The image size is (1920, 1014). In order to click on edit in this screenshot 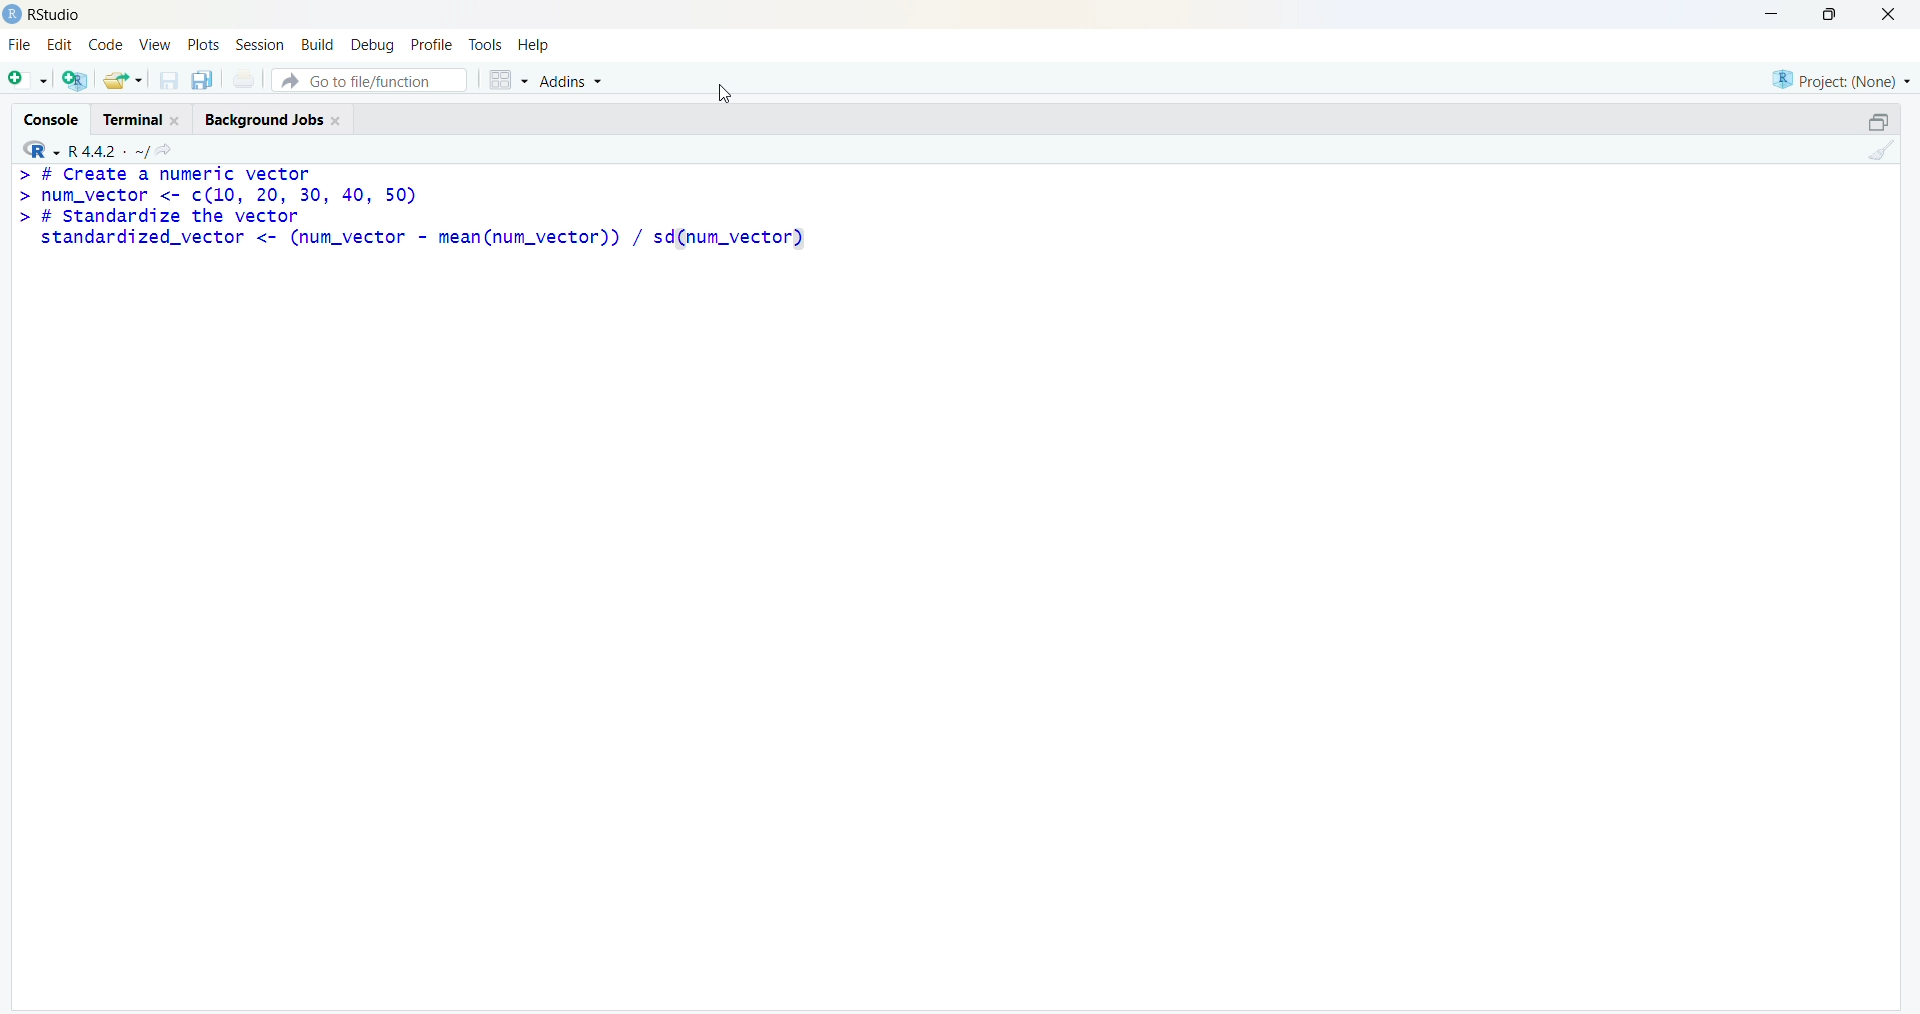, I will do `click(60, 44)`.